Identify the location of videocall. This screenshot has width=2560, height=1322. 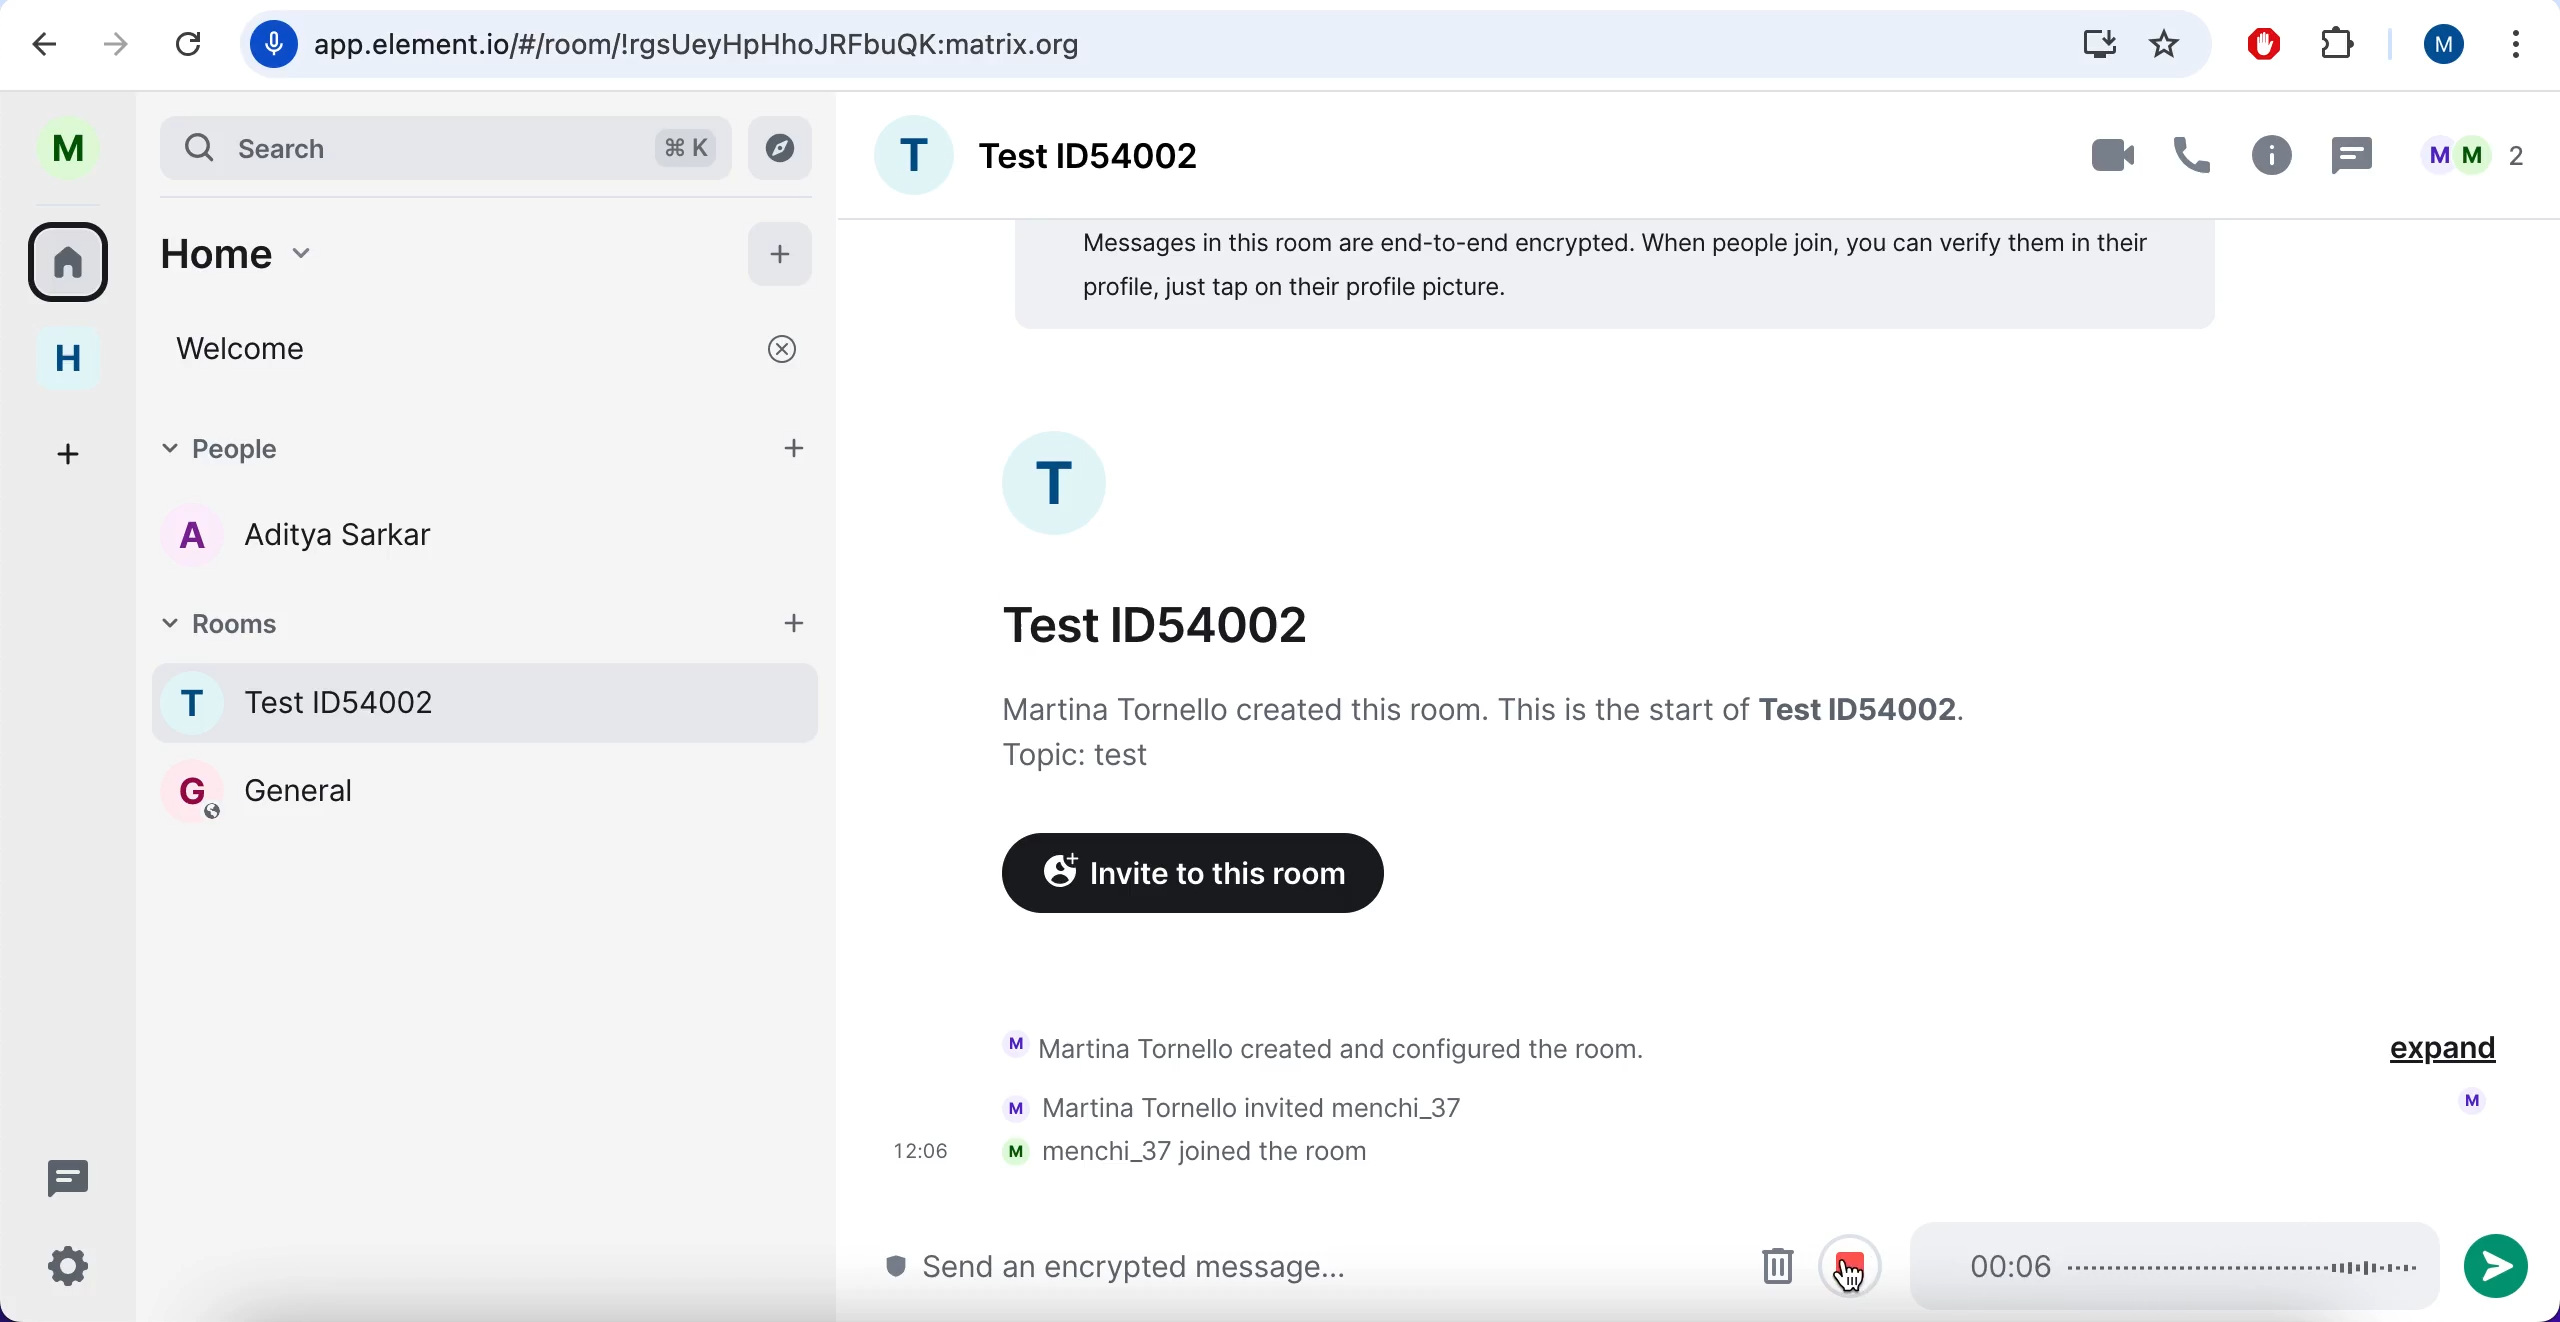
(2109, 158).